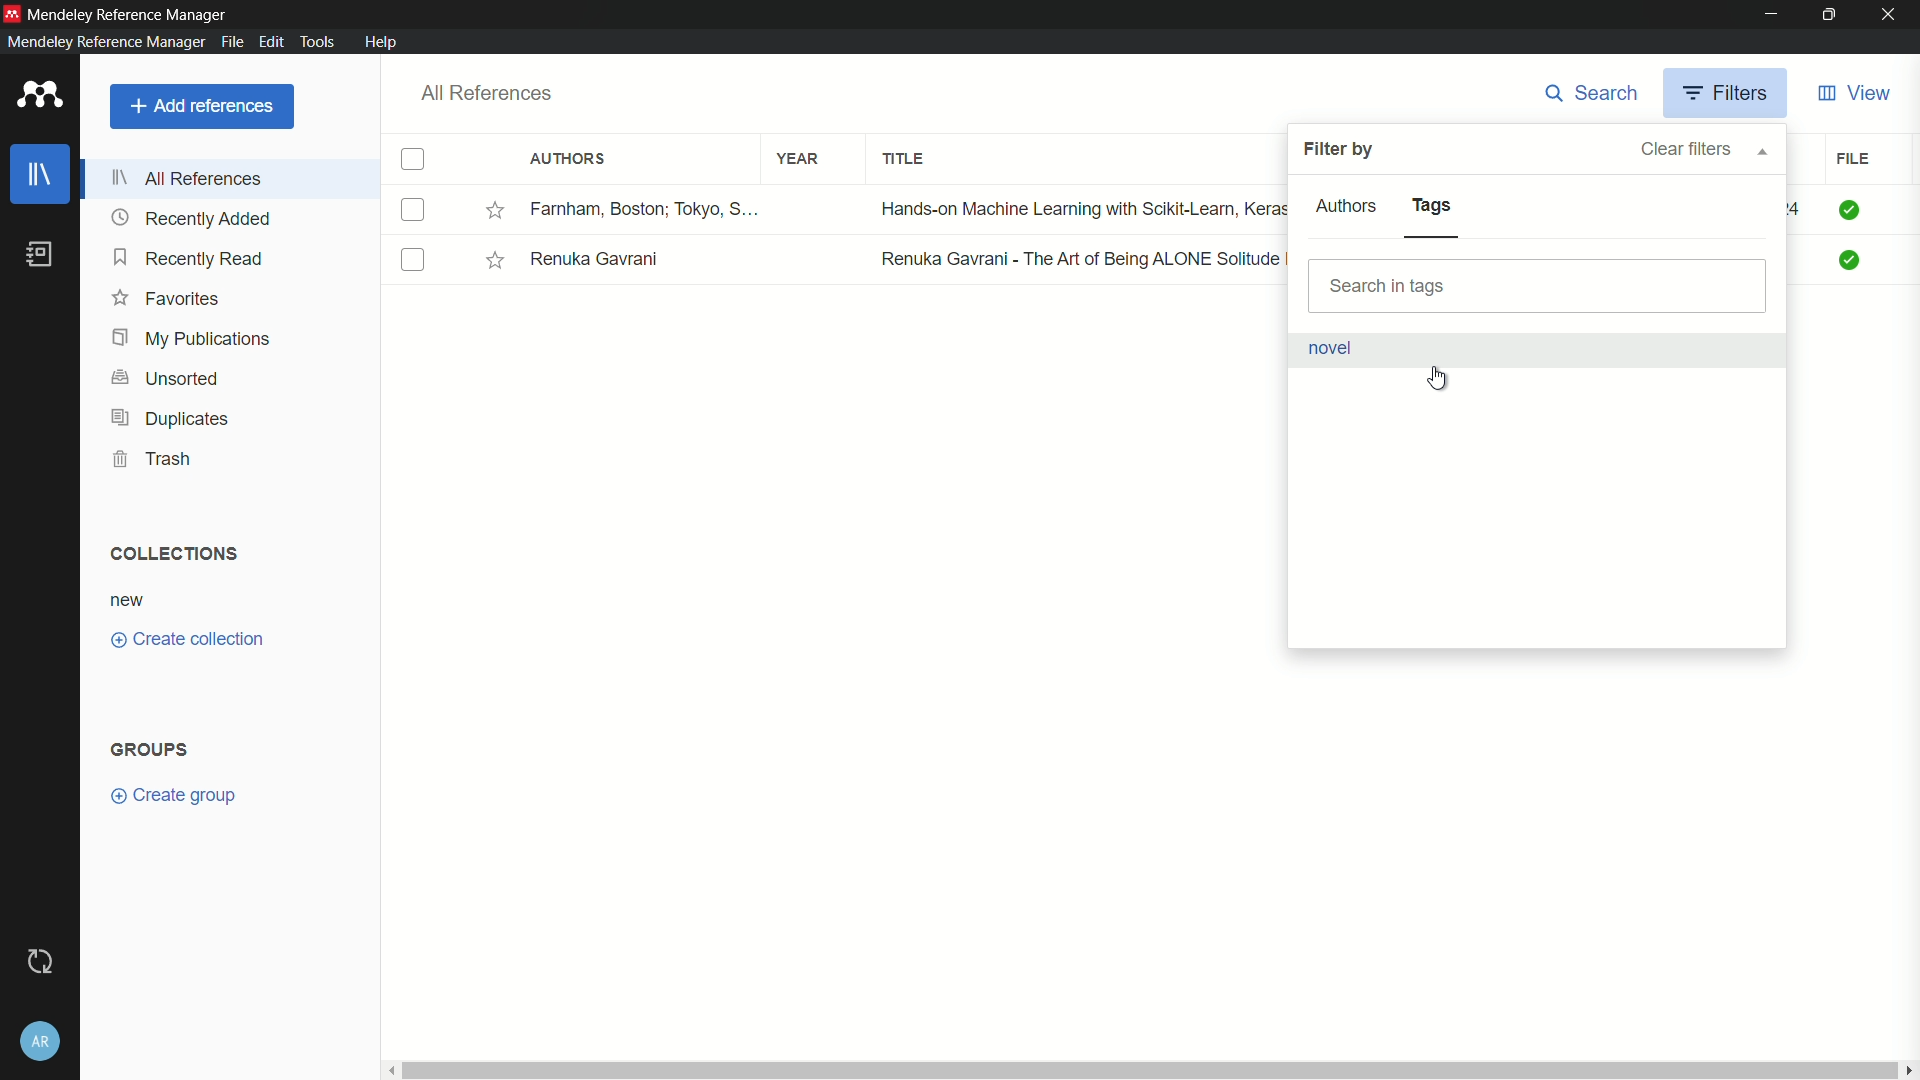 This screenshot has width=1920, height=1080. What do you see at coordinates (1892, 15) in the screenshot?
I see `close app` at bounding box center [1892, 15].